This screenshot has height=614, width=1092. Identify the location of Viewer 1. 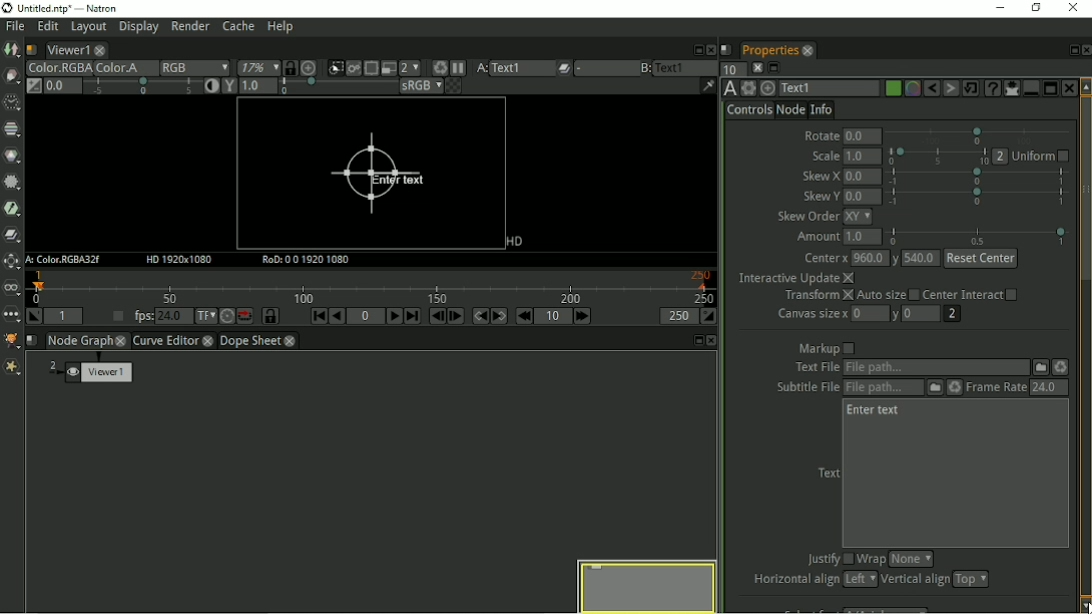
(93, 374).